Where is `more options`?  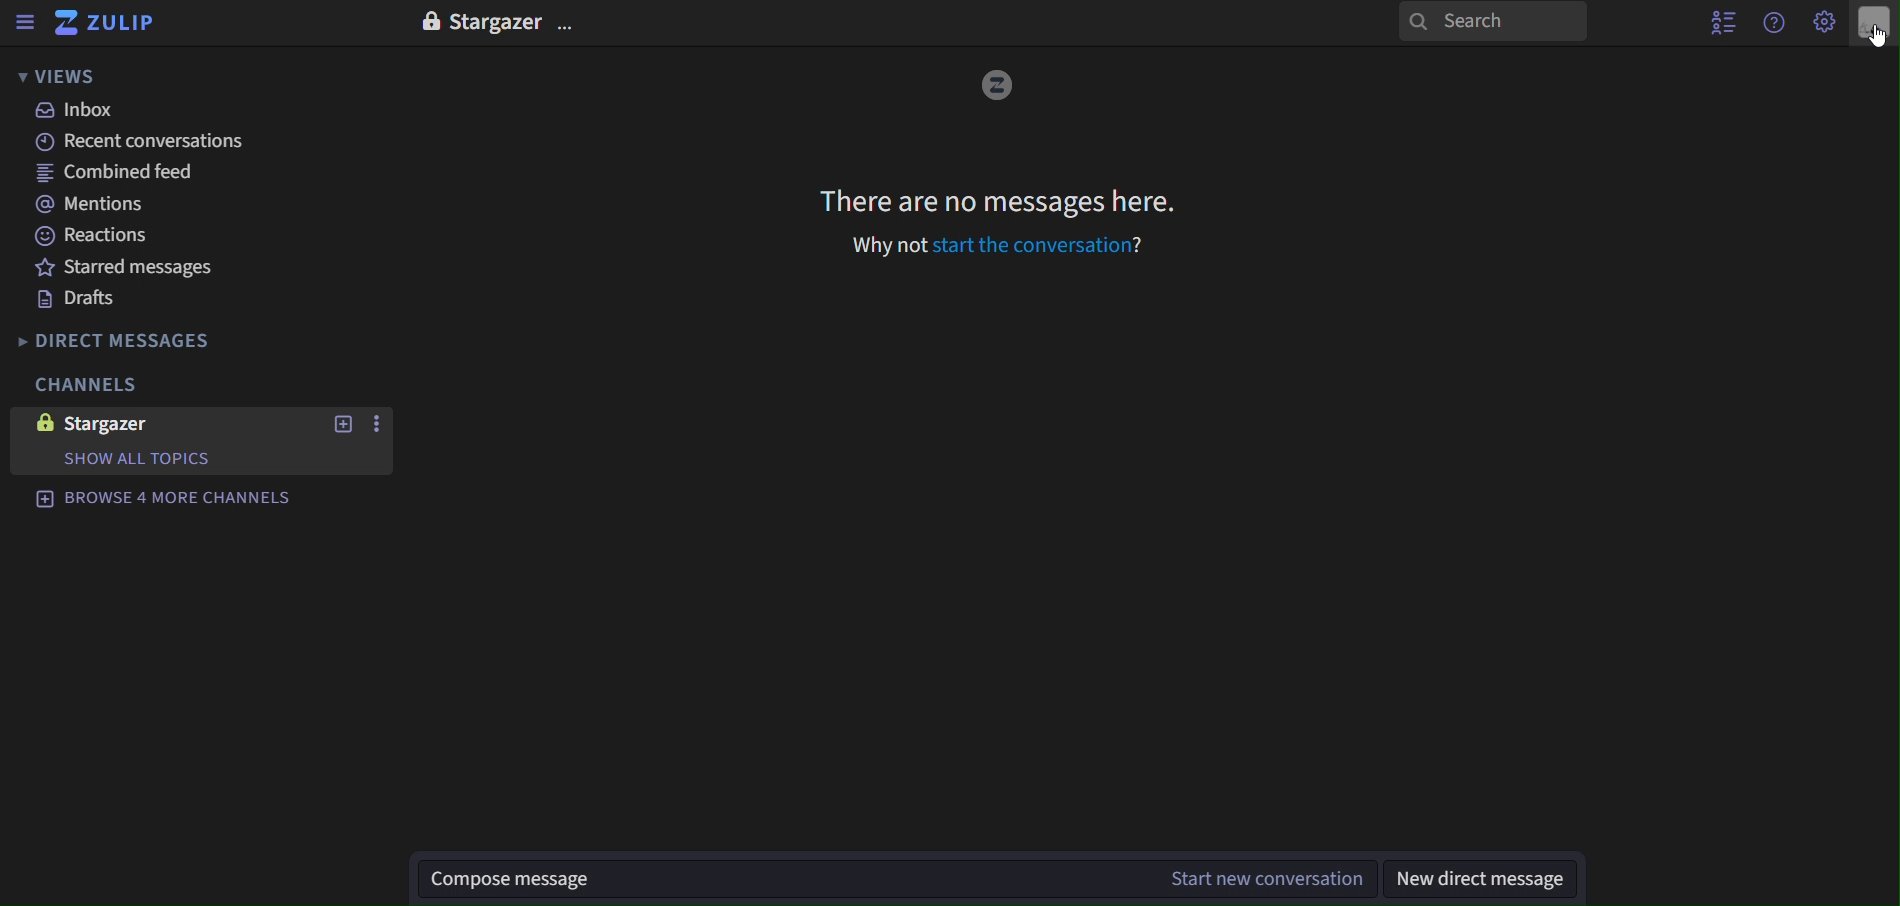 more options is located at coordinates (379, 425).